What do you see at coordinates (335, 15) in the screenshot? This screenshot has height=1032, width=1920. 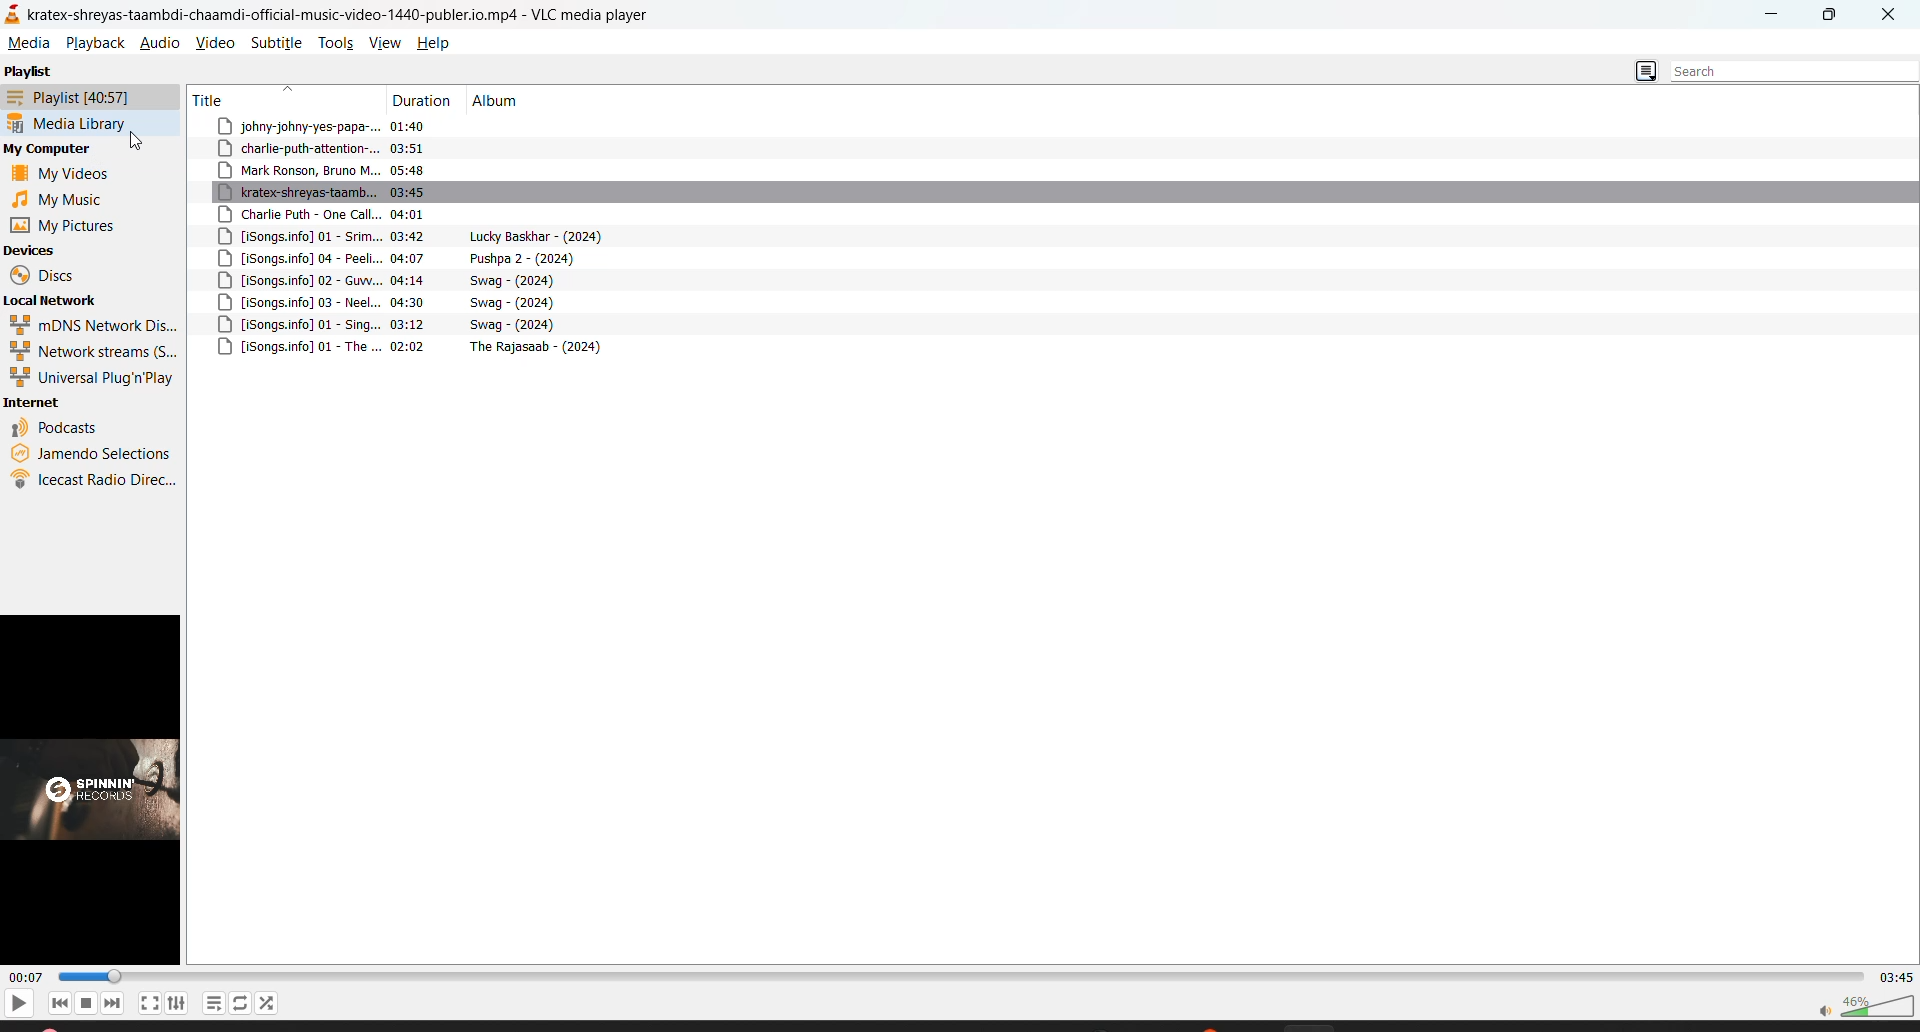 I see `kratex-shreyas-taambdi-chaamdi-official-music-video-1440-publer.io.mp4 - VLC media player` at bounding box center [335, 15].